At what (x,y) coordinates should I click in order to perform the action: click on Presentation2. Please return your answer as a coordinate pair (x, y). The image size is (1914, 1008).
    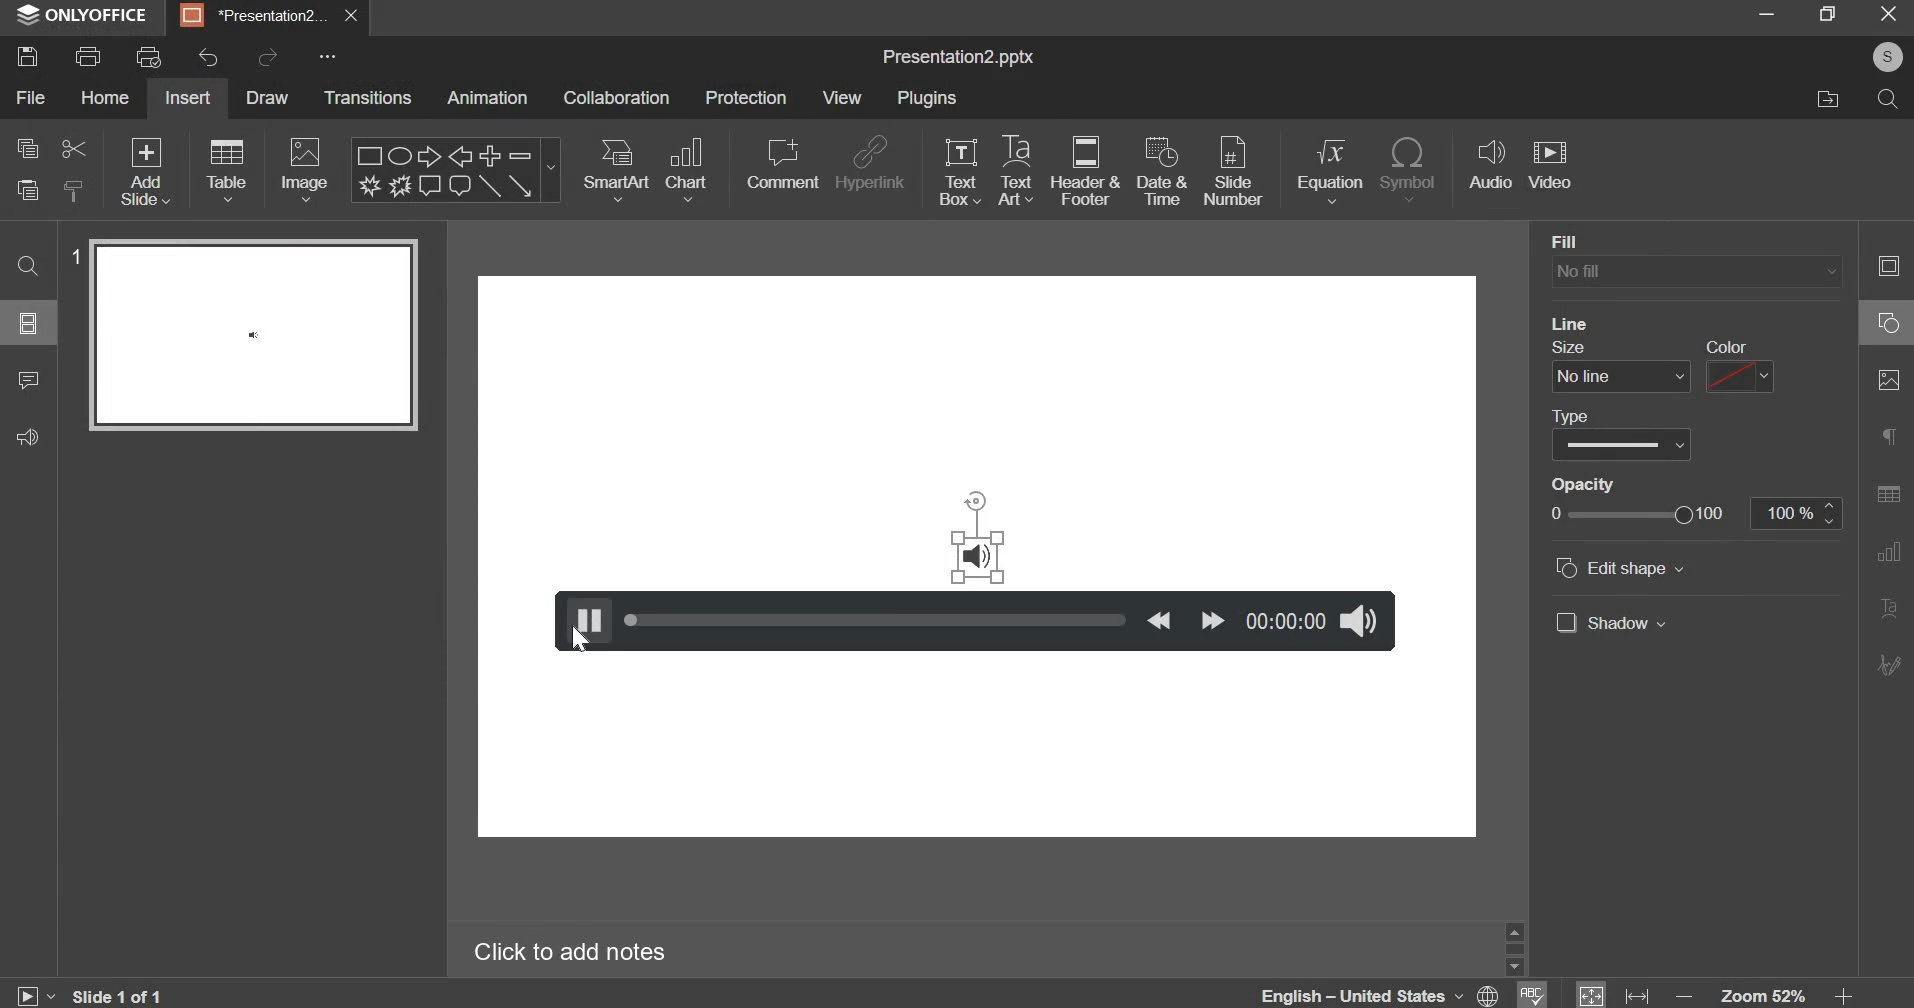
    Looking at the image, I should click on (252, 18).